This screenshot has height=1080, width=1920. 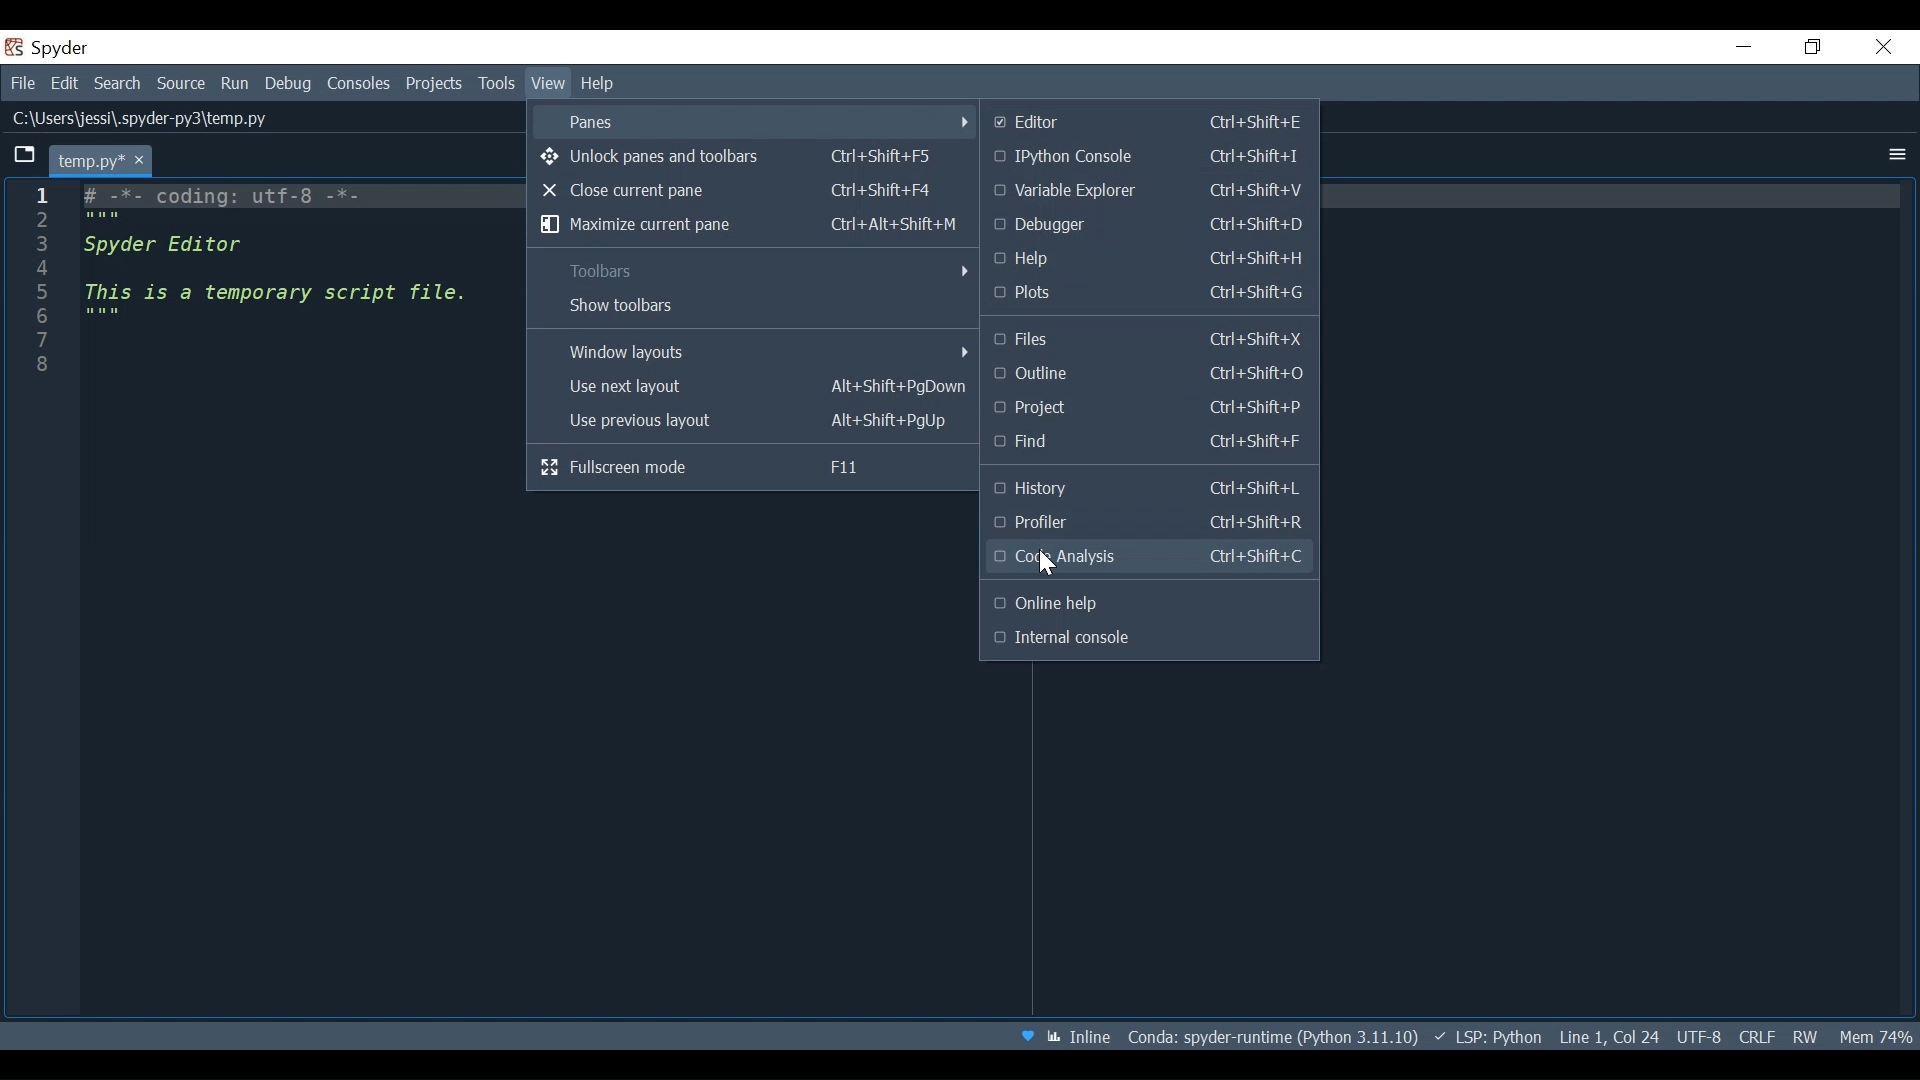 What do you see at coordinates (1151, 340) in the screenshot?
I see `Files` at bounding box center [1151, 340].